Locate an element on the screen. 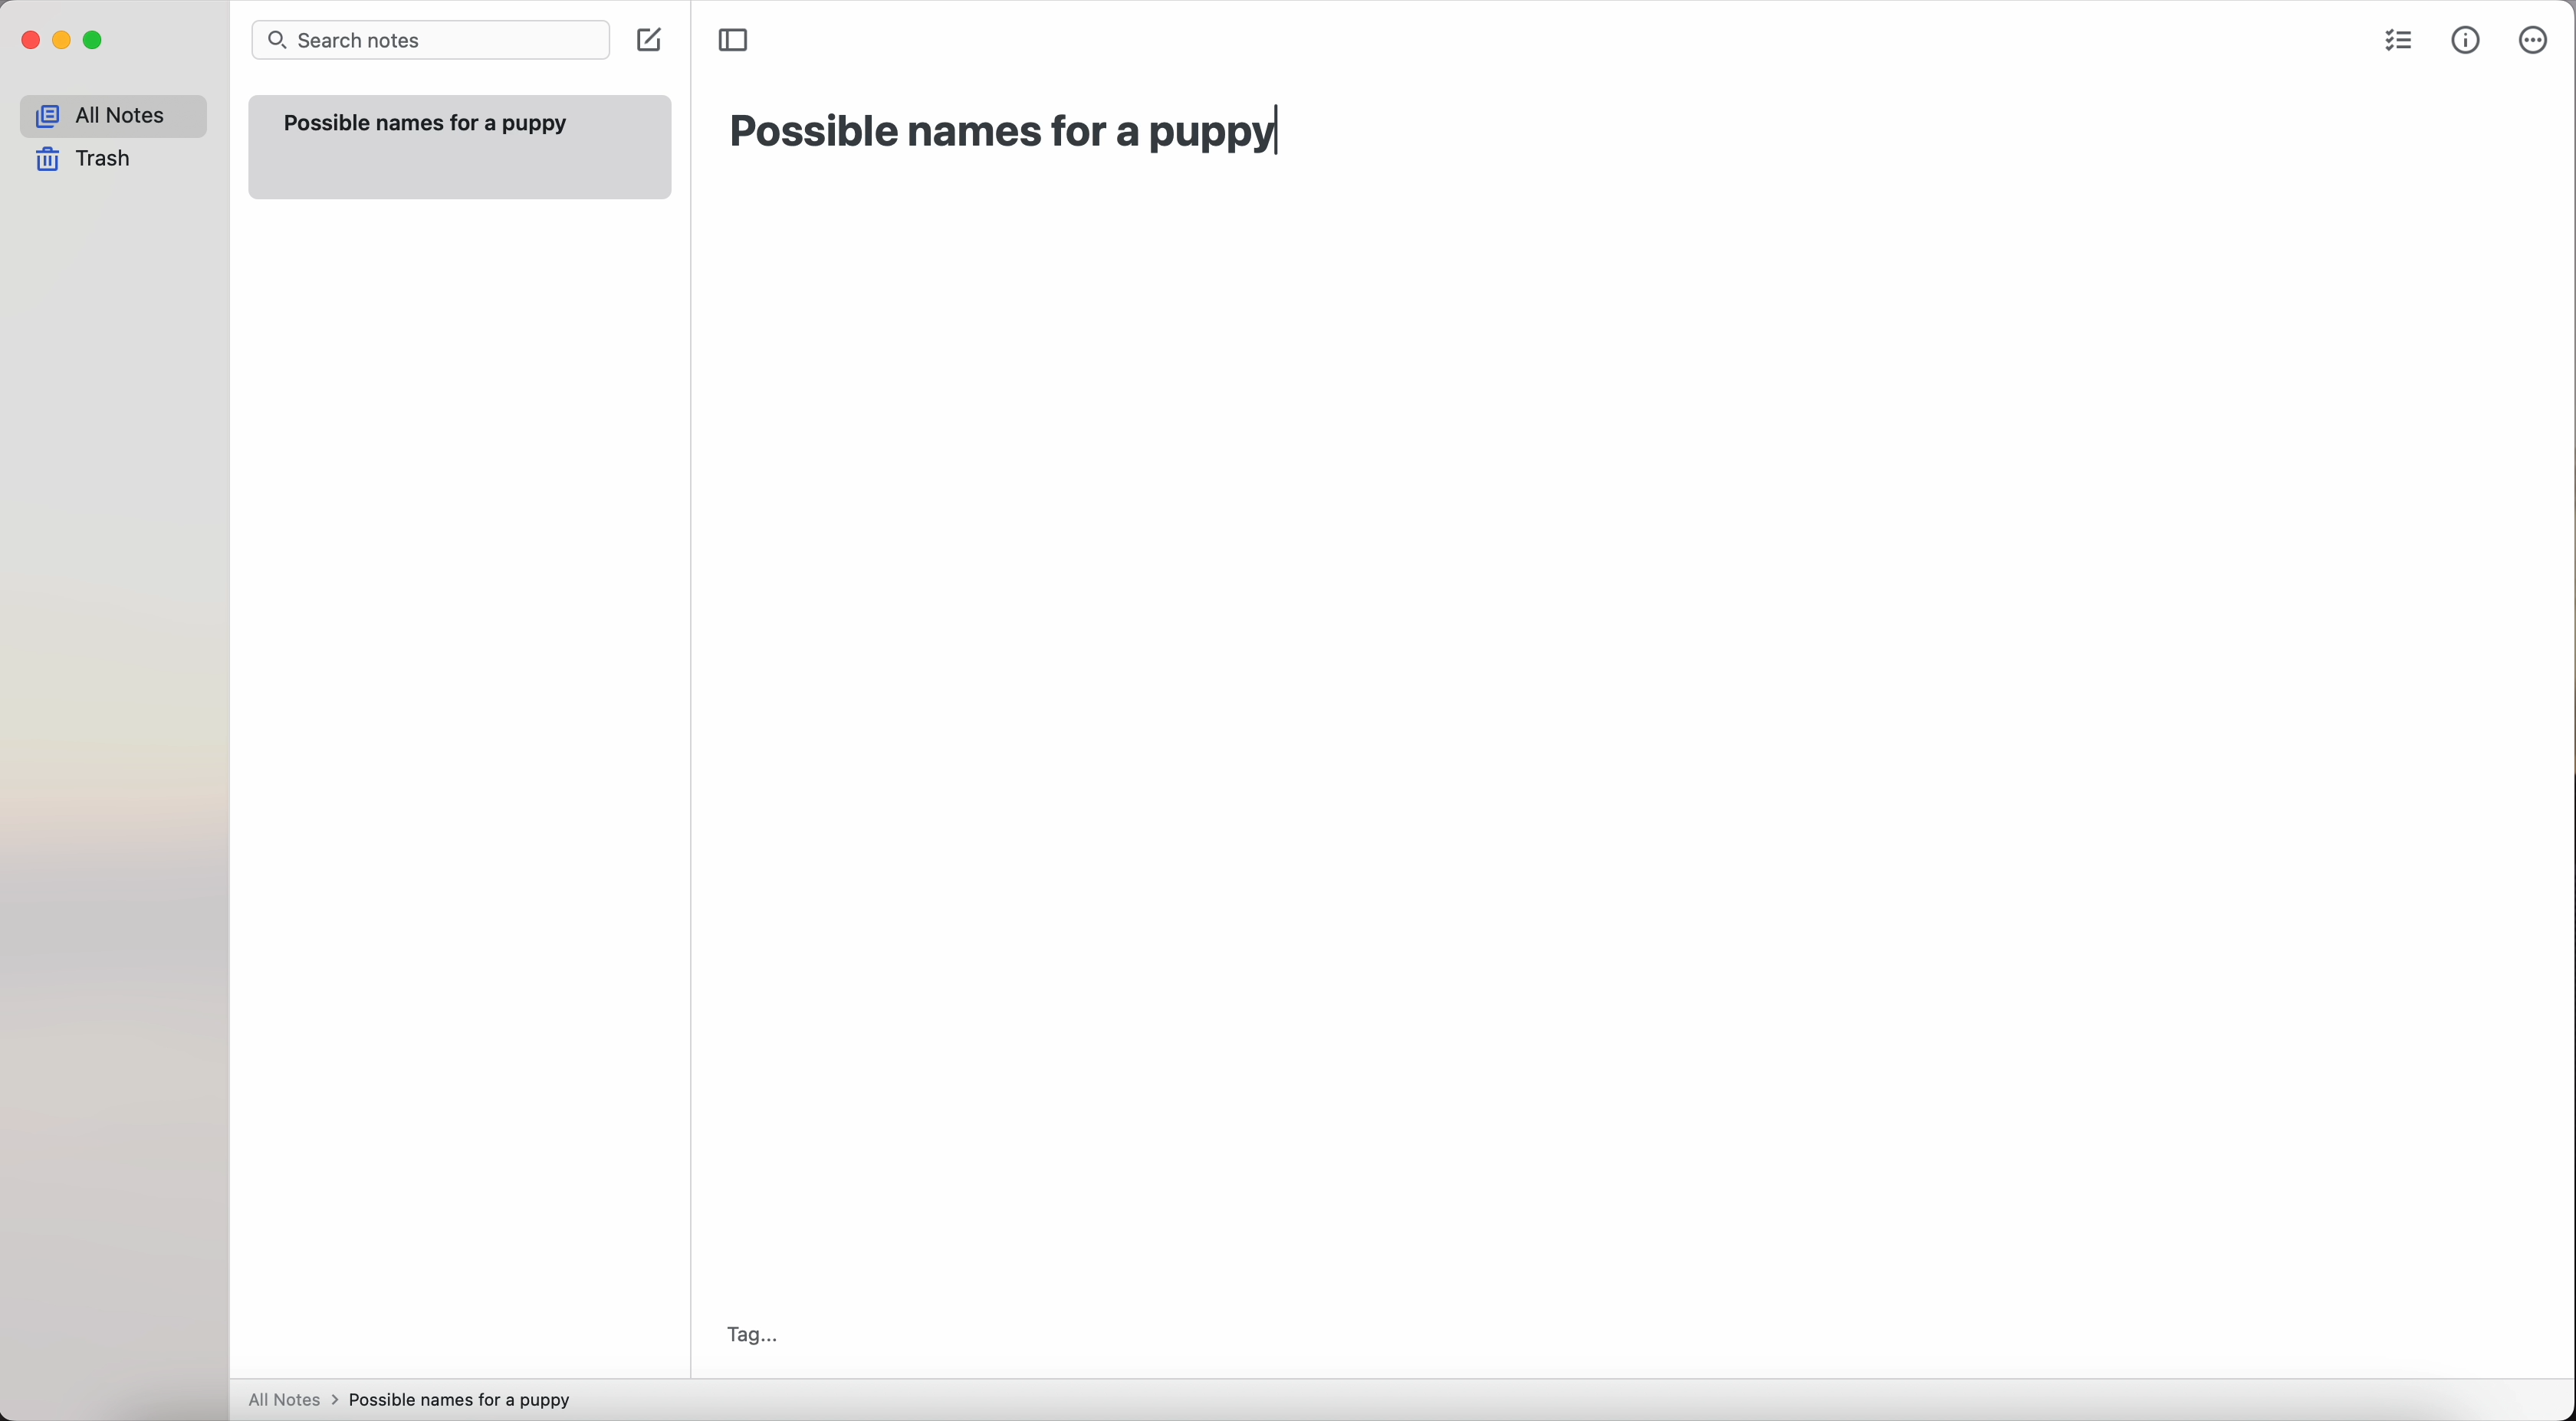  all notes > possible names for a puppy is located at coordinates (417, 1398).